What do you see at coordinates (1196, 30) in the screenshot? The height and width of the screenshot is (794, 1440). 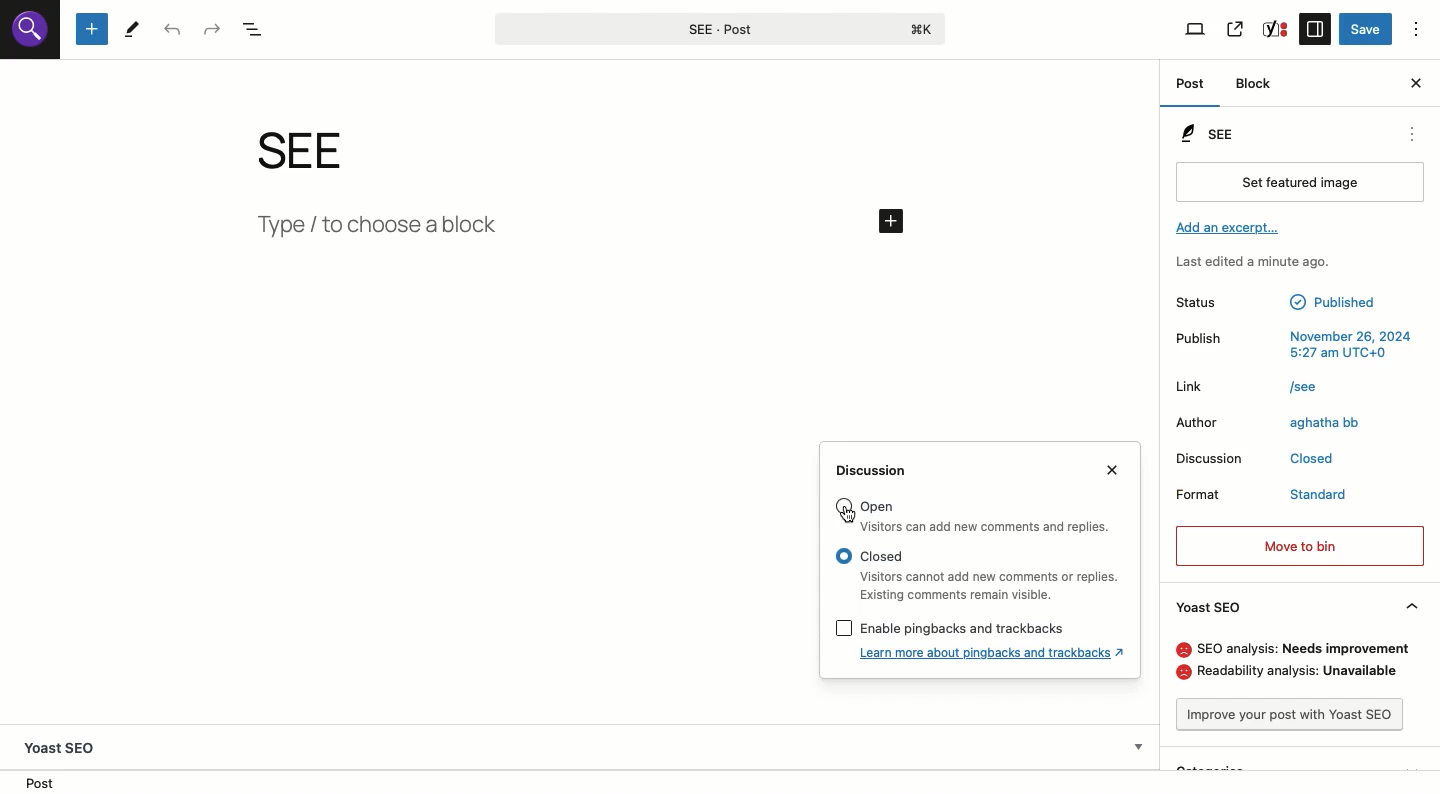 I see `View` at bounding box center [1196, 30].